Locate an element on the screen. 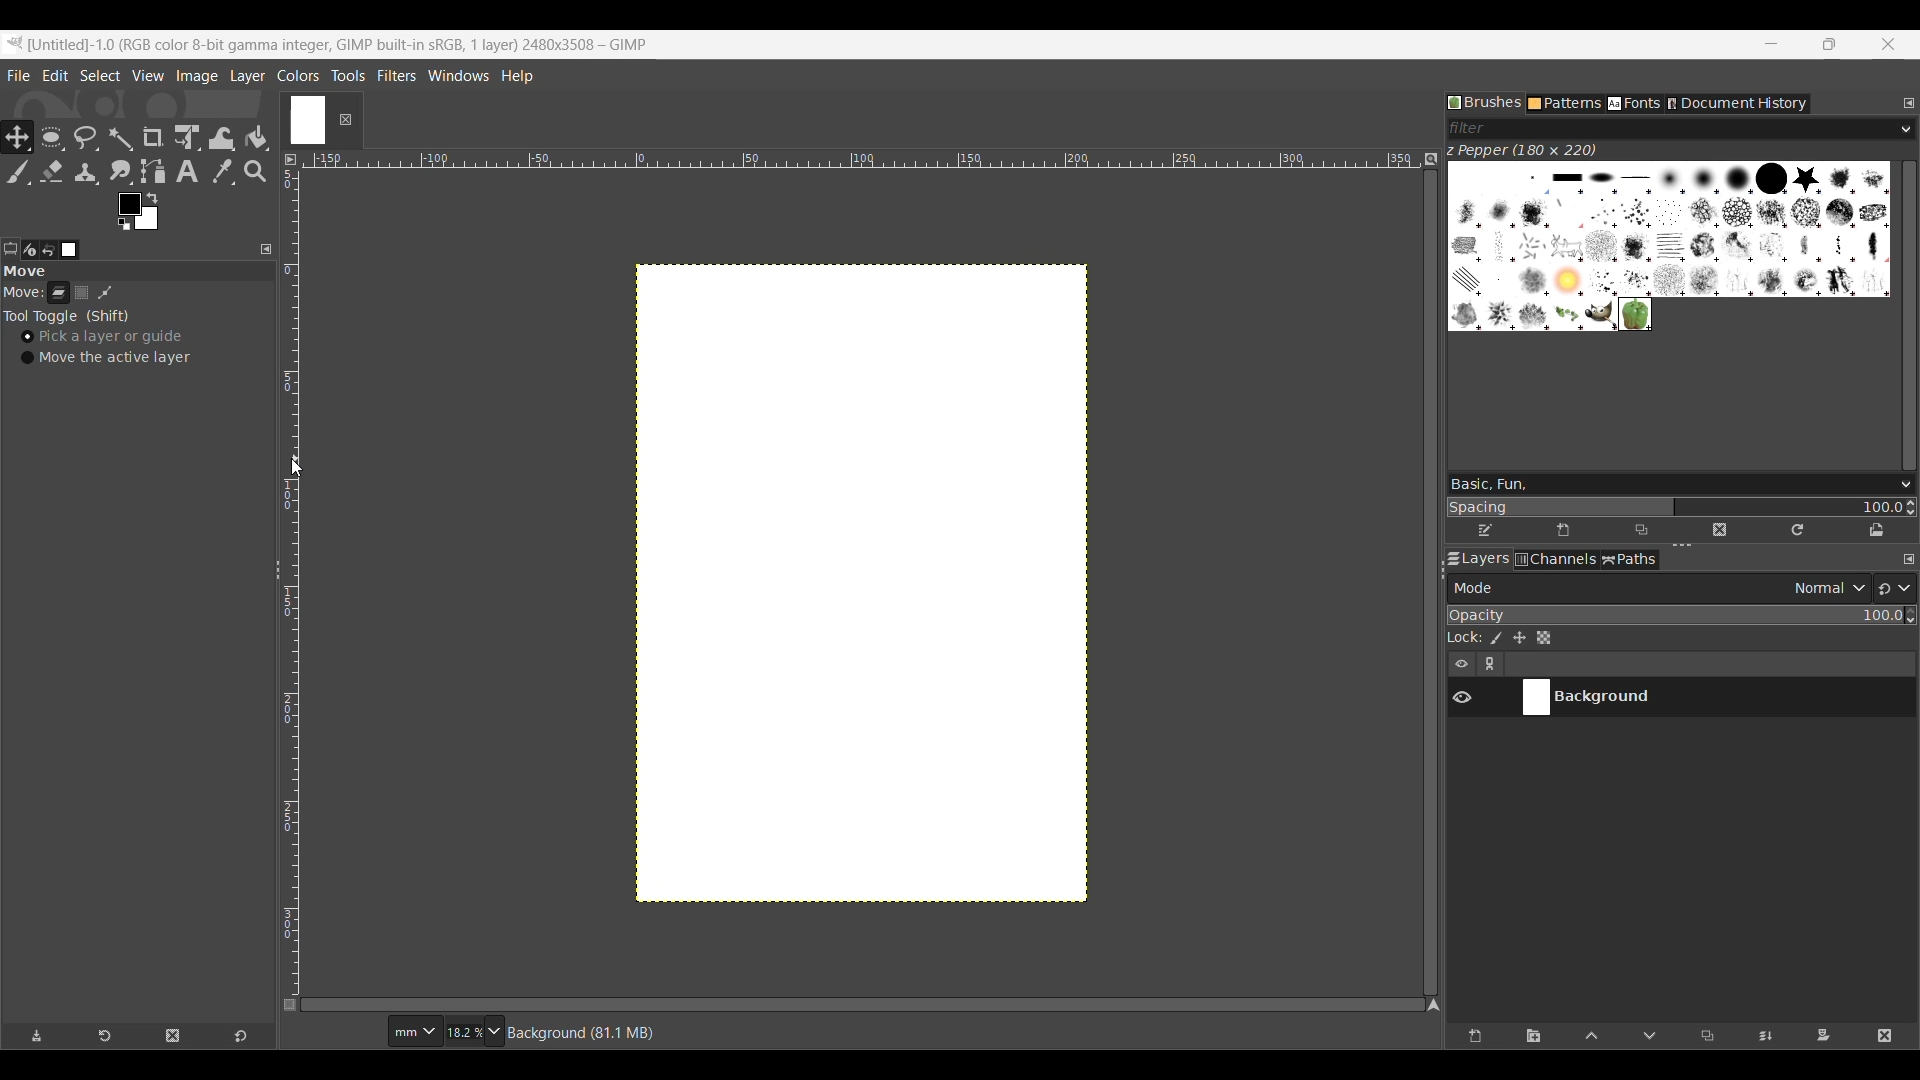  Close tab is located at coordinates (344, 120).